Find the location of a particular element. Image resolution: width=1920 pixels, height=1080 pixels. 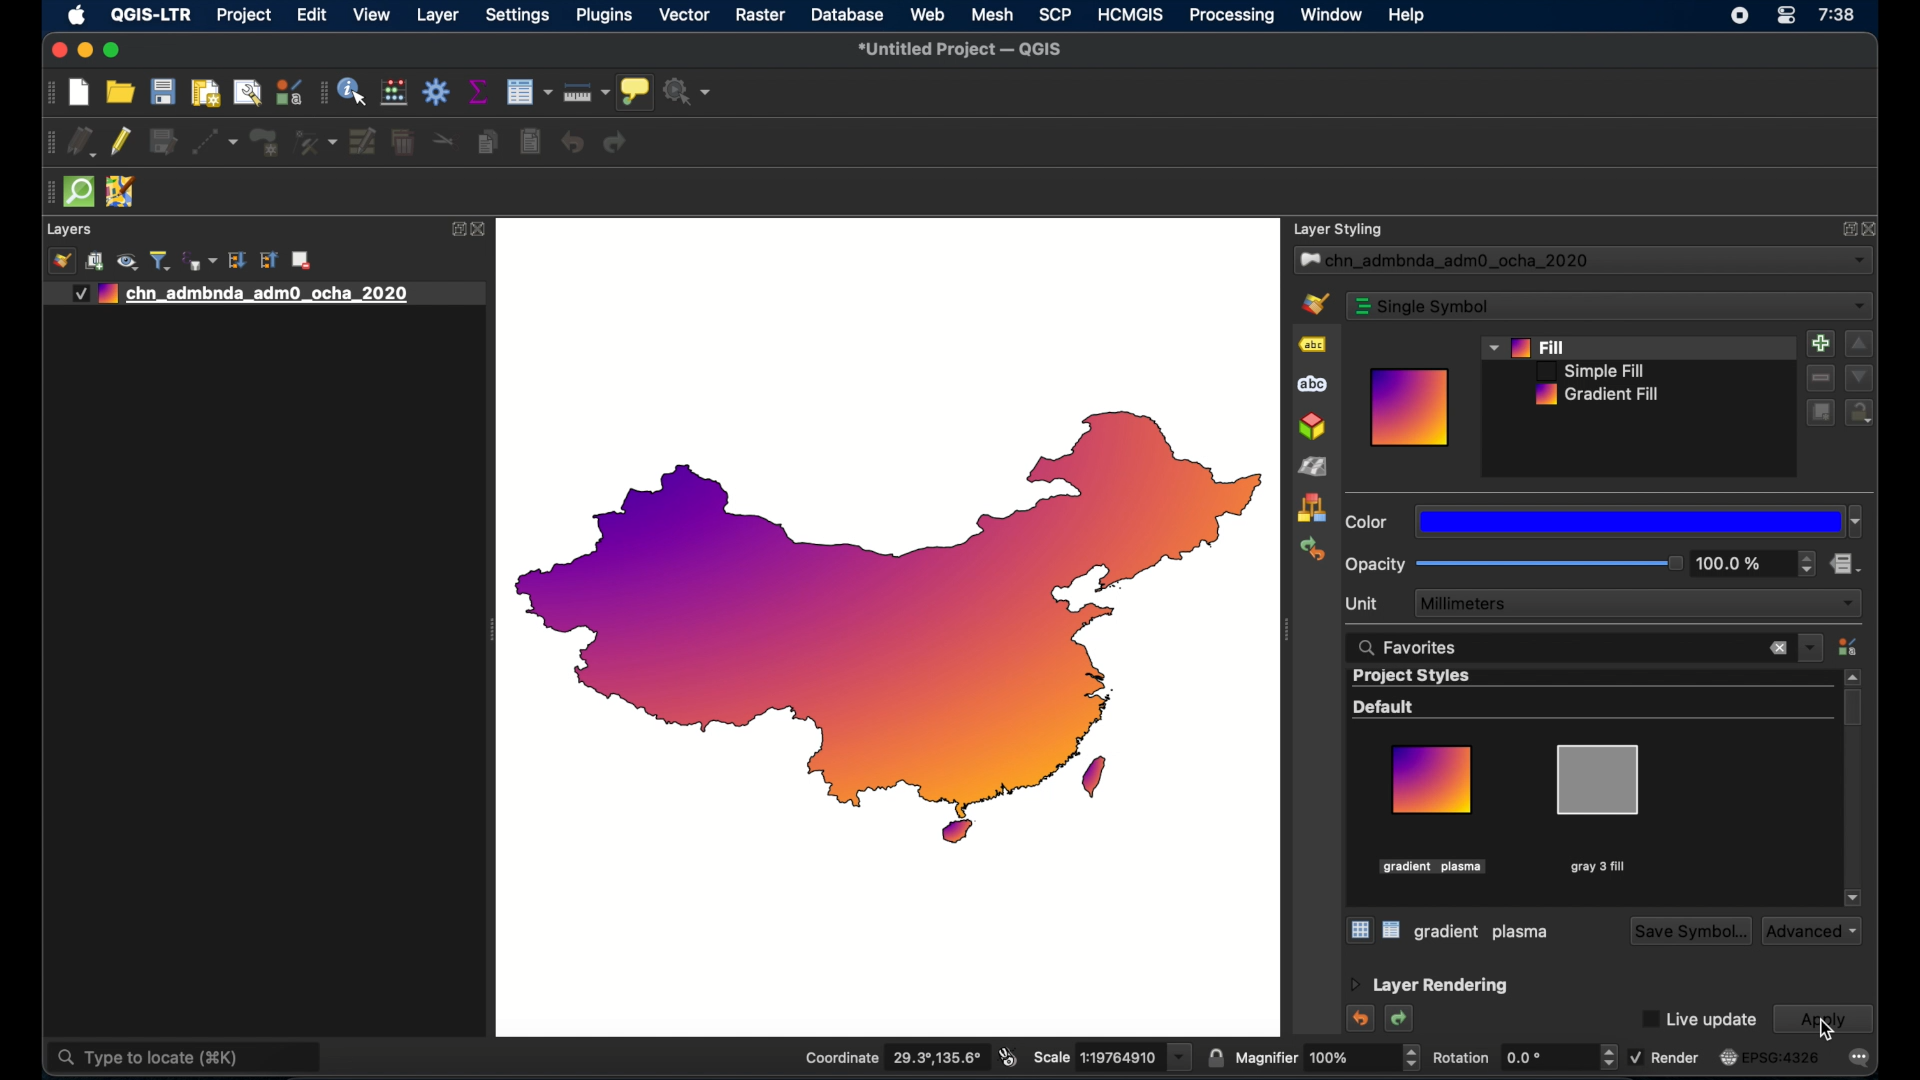

jsom remote is located at coordinates (122, 191).